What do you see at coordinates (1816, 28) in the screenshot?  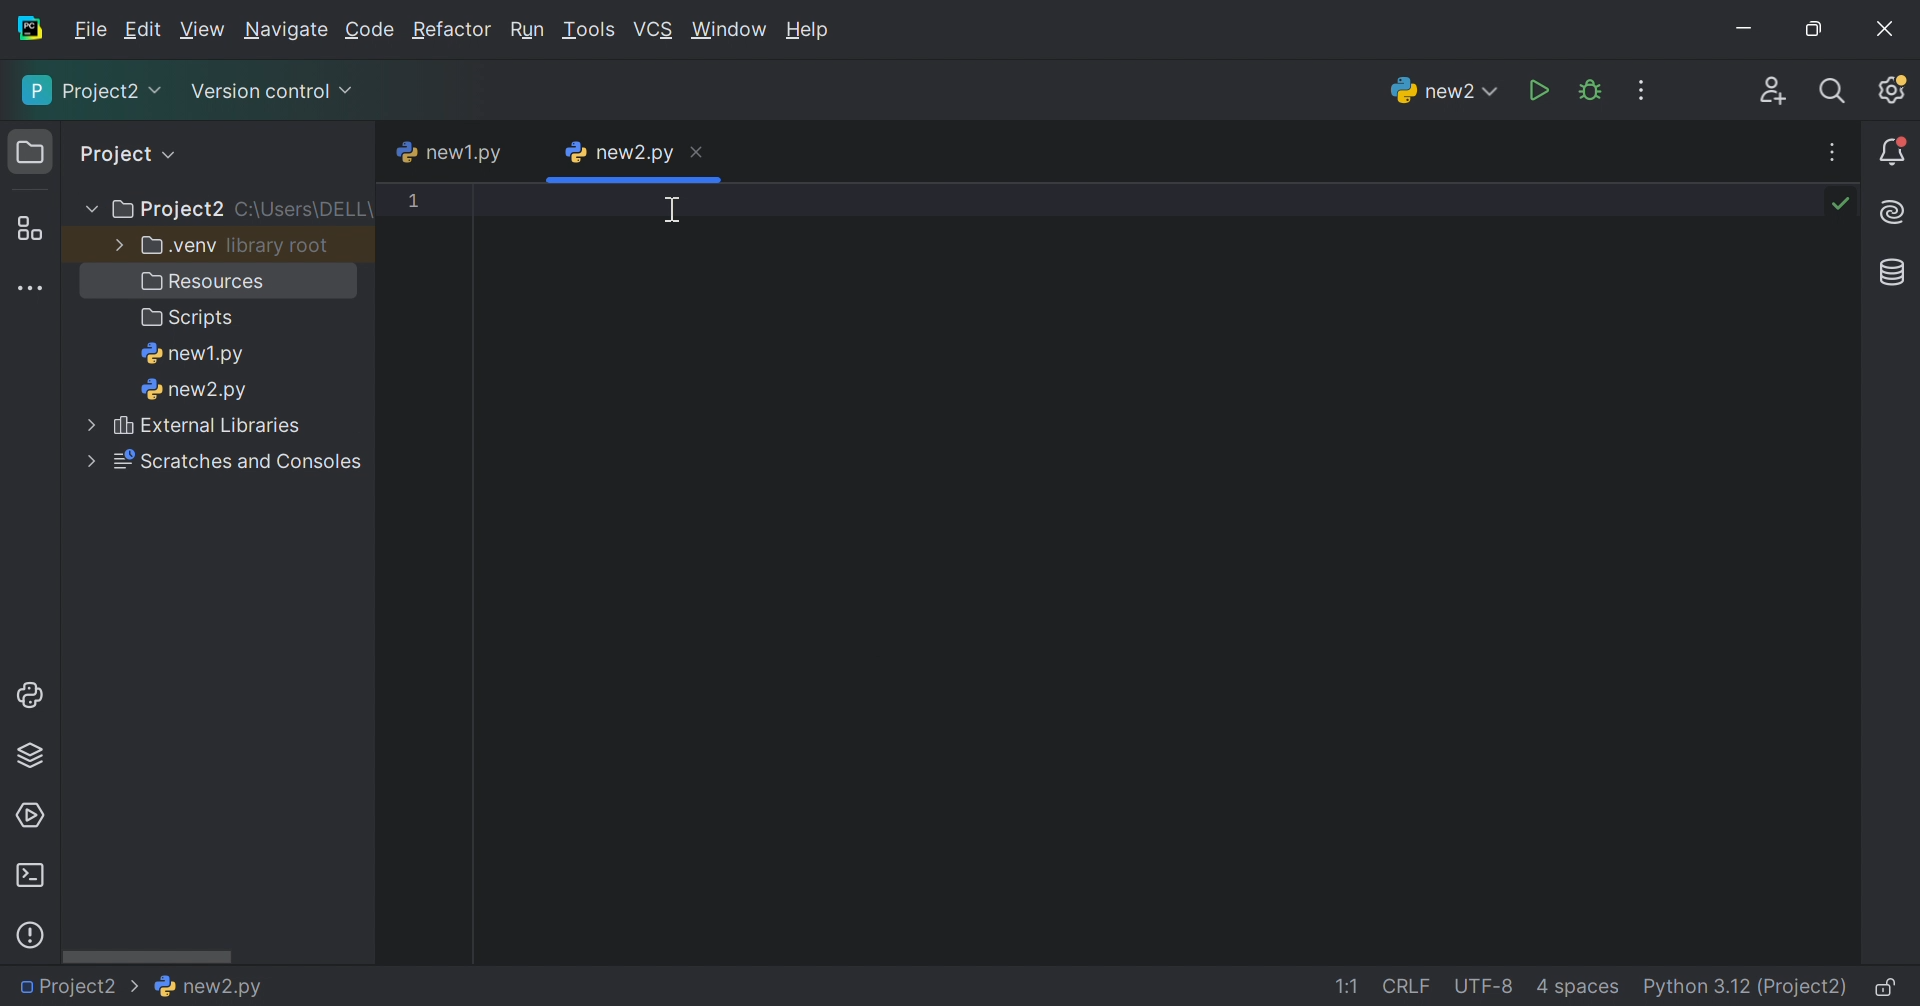 I see `Restore down` at bounding box center [1816, 28].